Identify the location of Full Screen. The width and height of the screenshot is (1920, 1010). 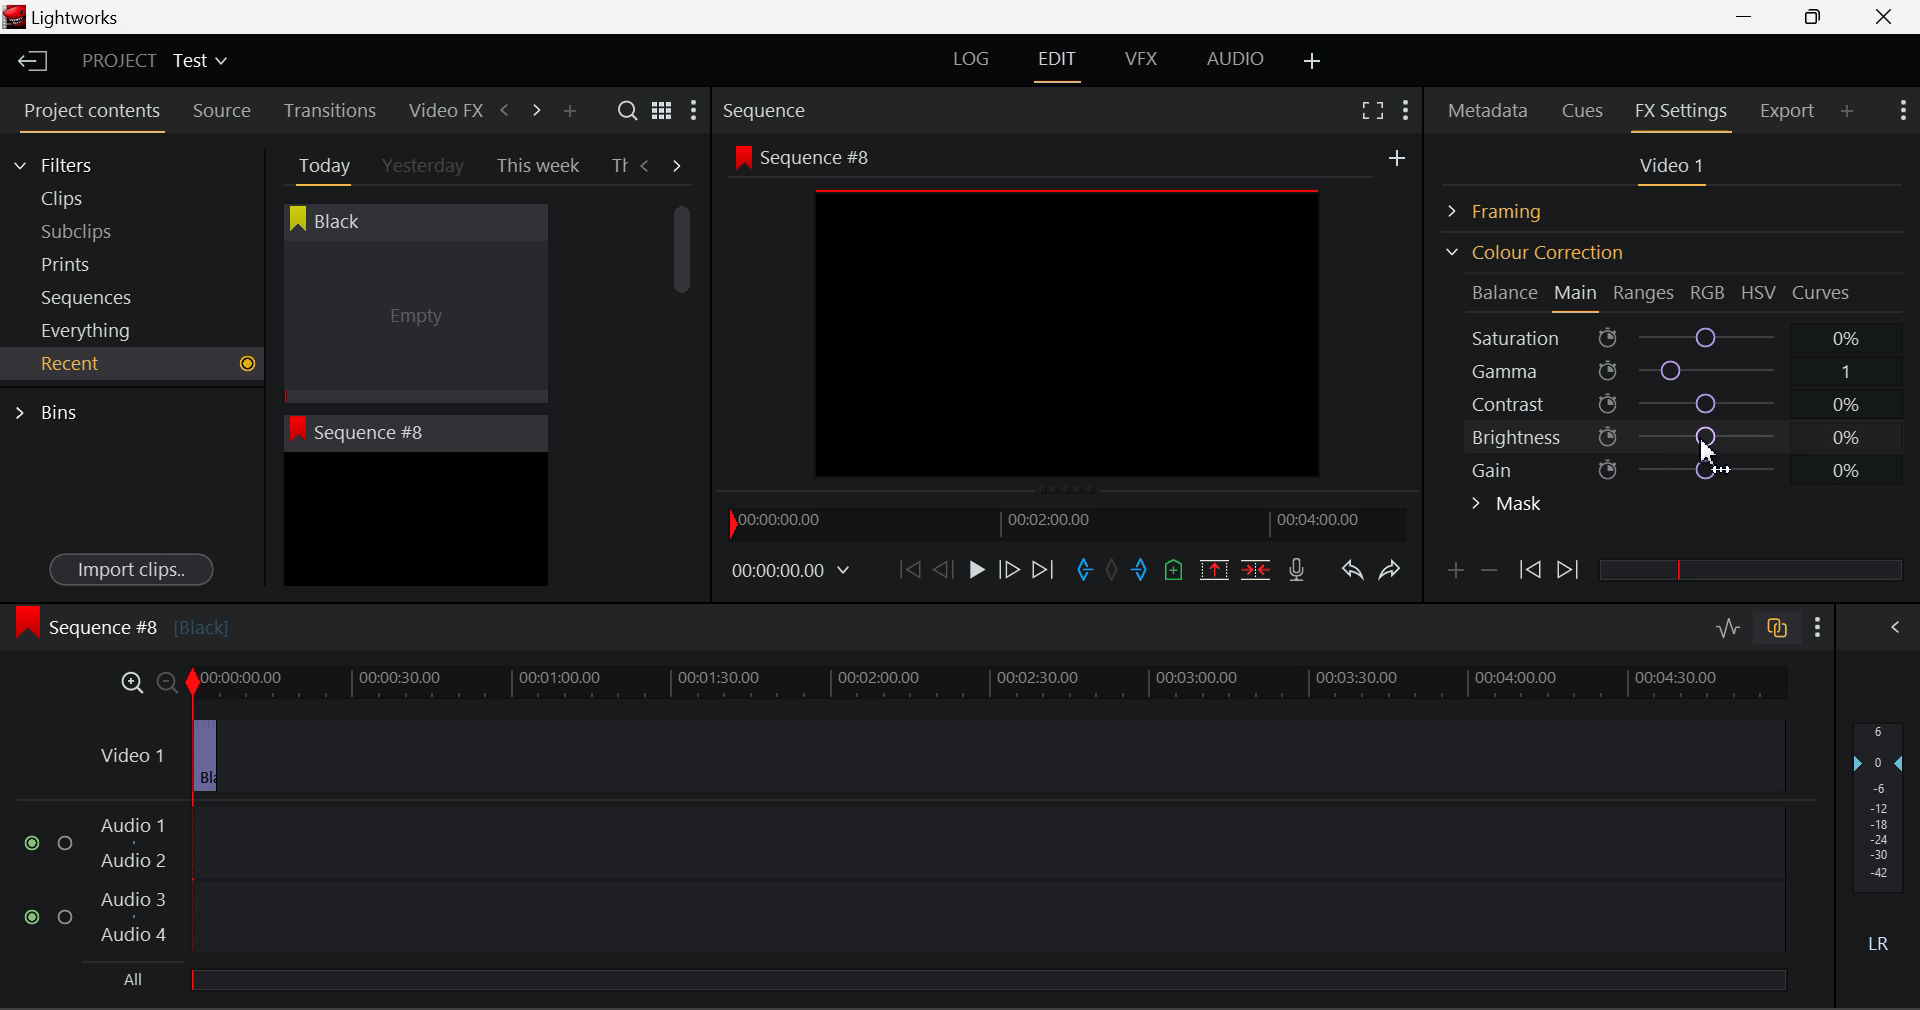
(1372, 109).